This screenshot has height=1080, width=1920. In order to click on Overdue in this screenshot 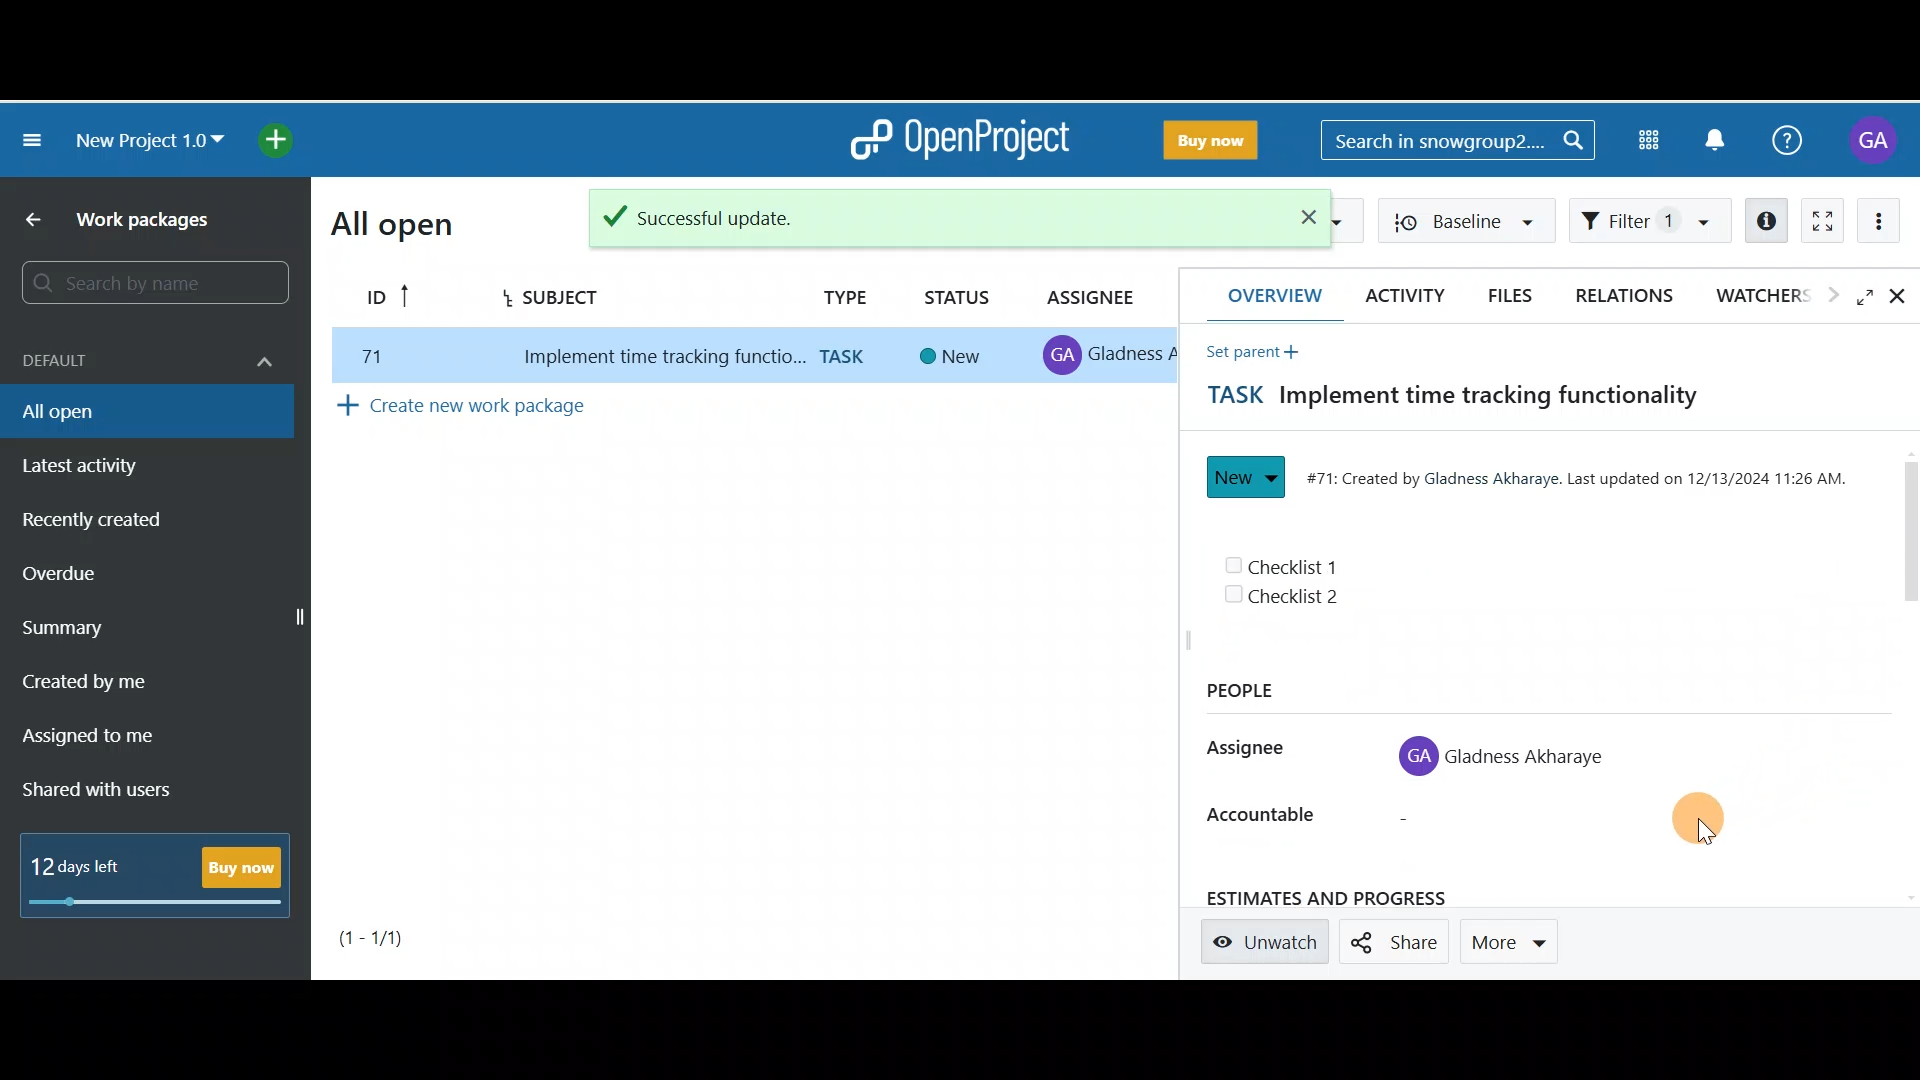, I will do `click(84, 572)`.